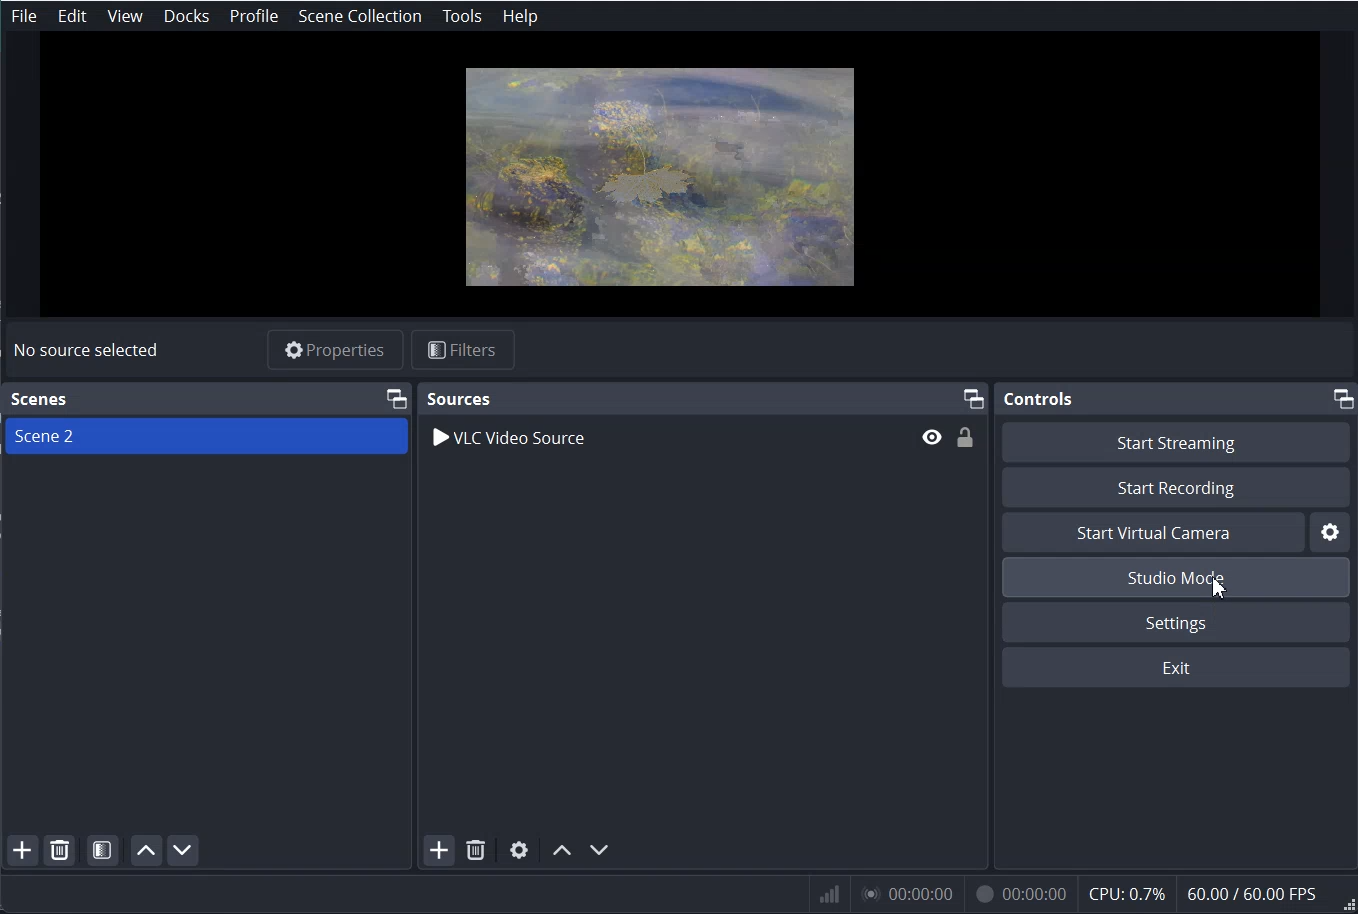  What do you see at coordinates (185, 16) in the screenshot?
I see `Docks` at bounding box center [185, 16].